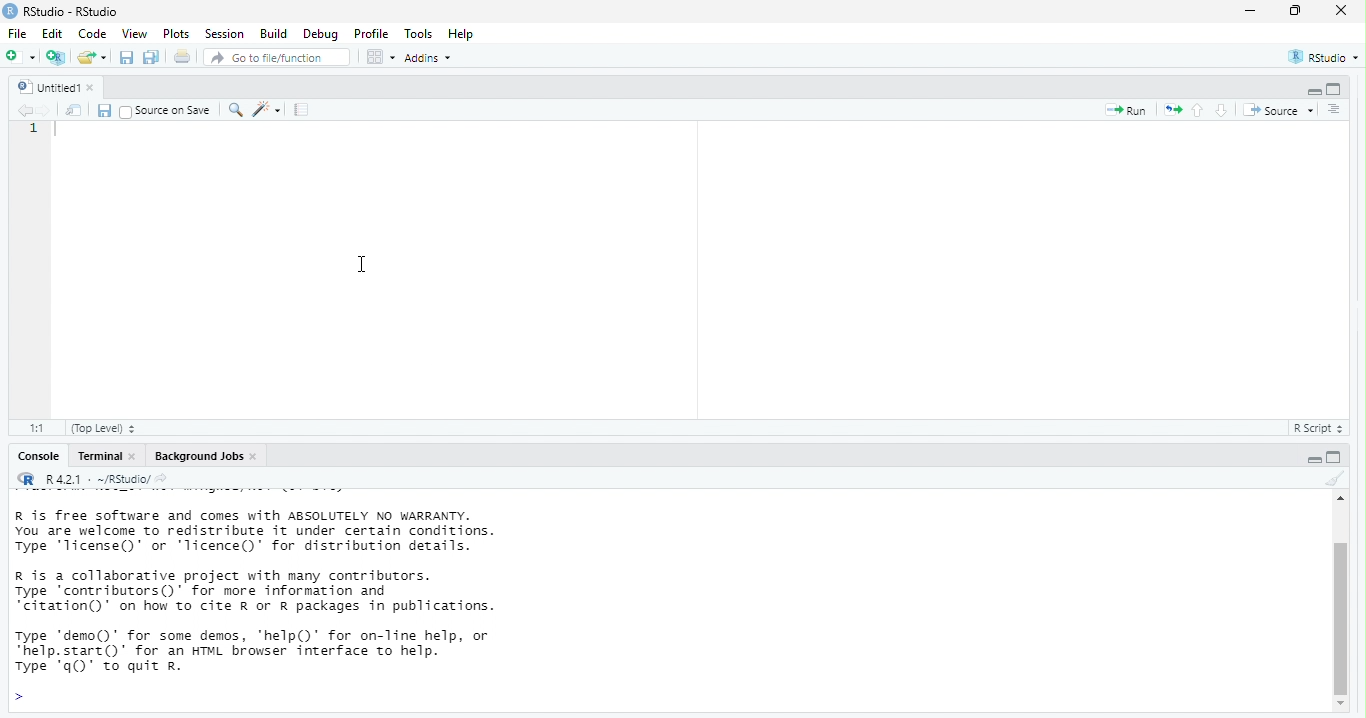 Image resolution: width=1366 pixels, height=718 pixels. Describe the element at coordinates (19, 56) in the screenshot. I see `new file` at that location.